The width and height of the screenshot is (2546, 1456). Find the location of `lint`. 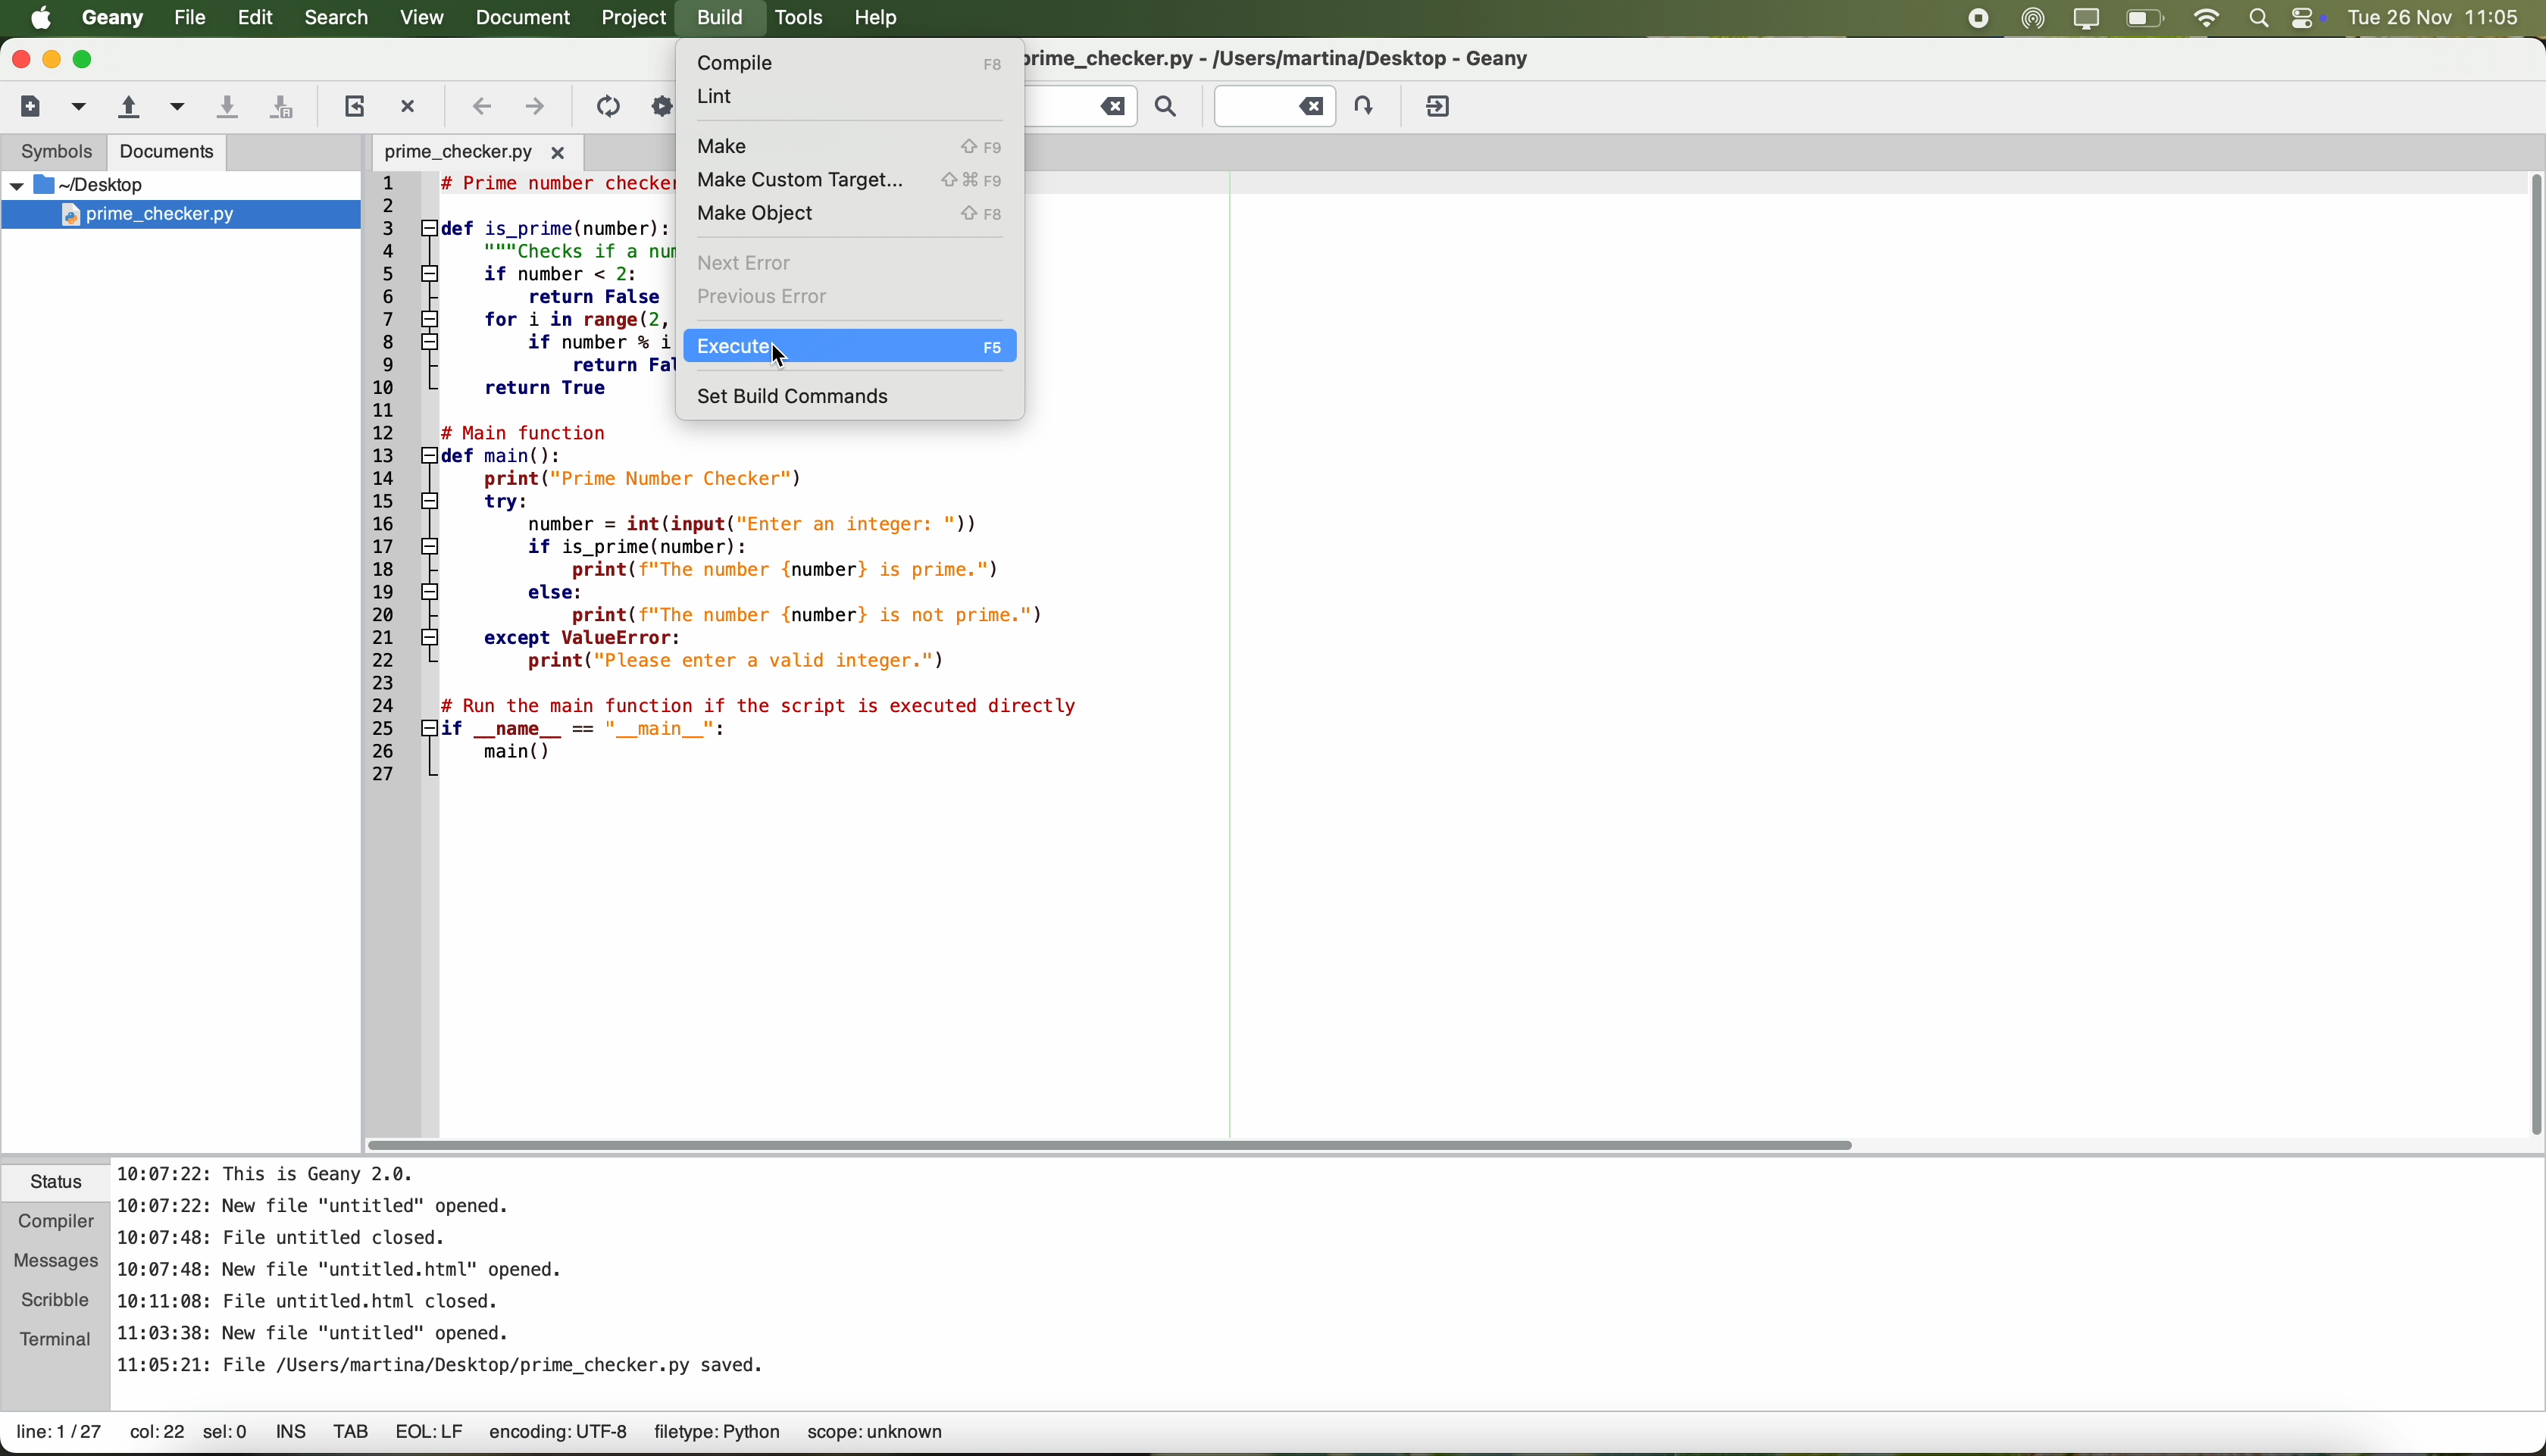

lint is located at coordinates (732, 98).